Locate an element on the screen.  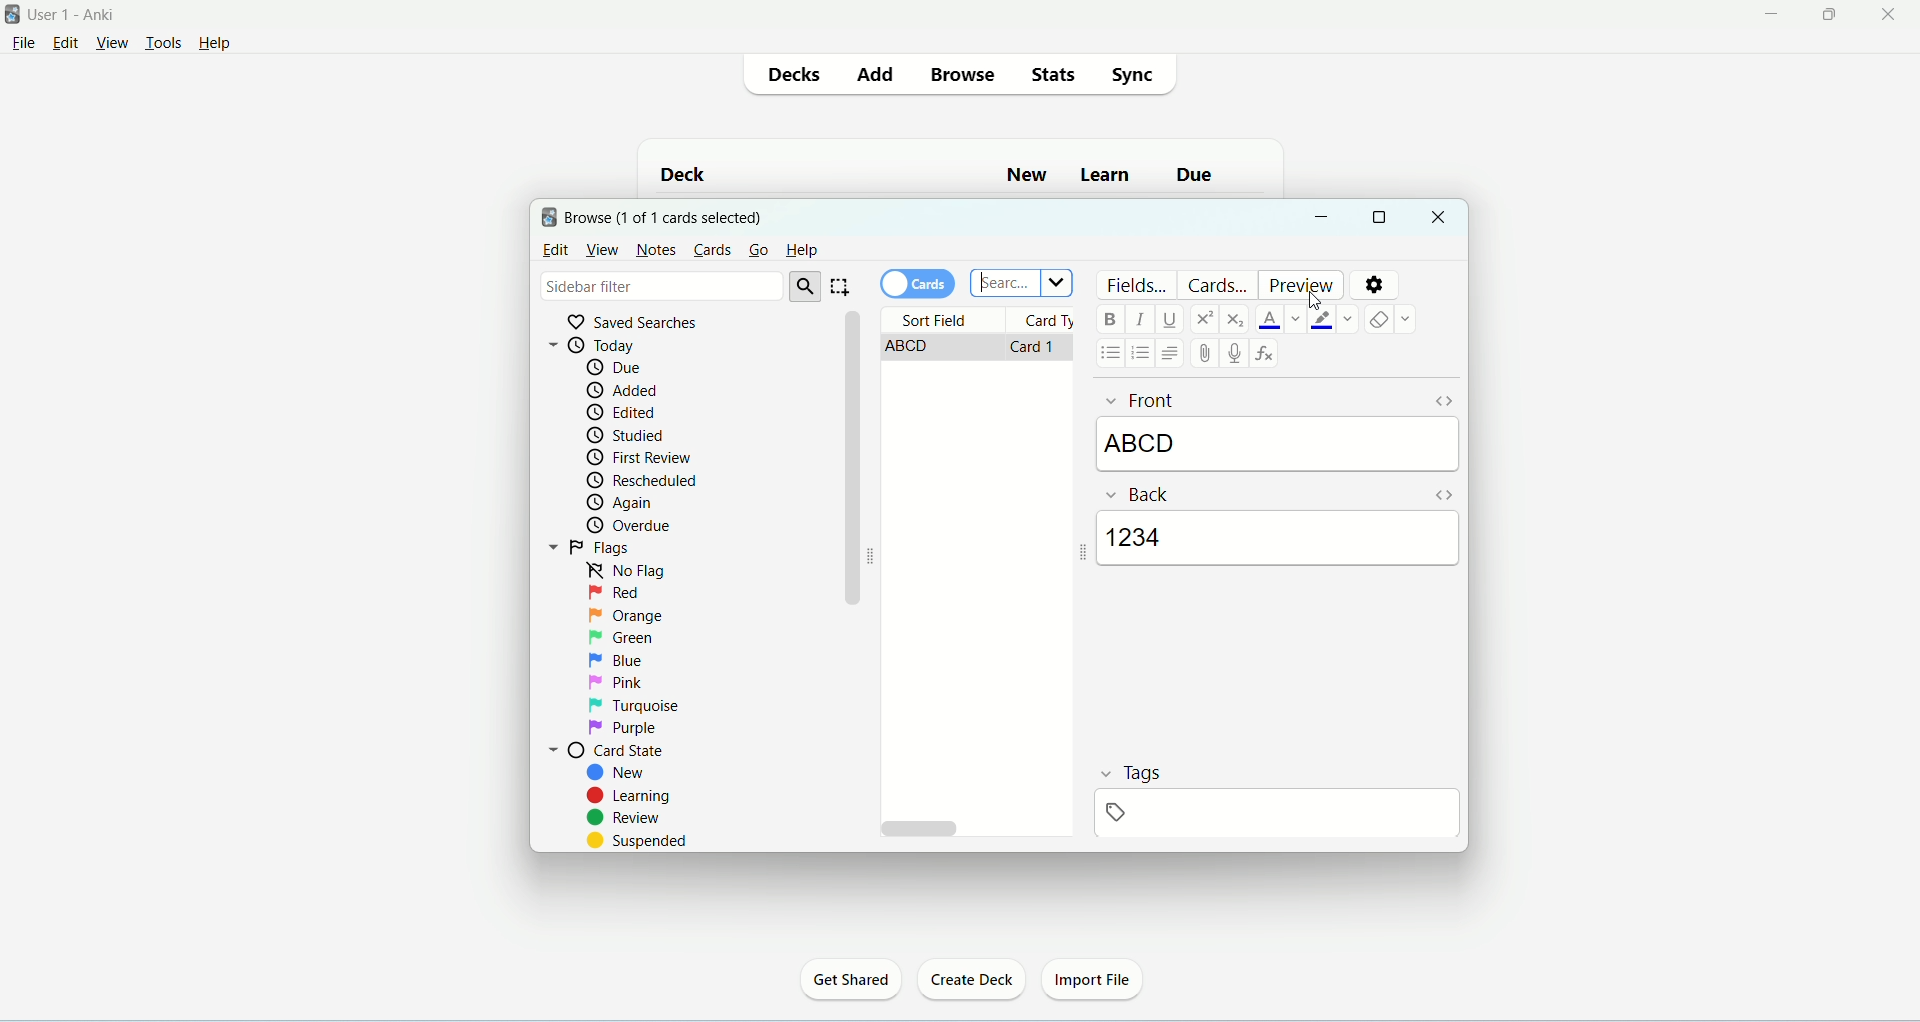
tags is located at coordinates (1130, 770).